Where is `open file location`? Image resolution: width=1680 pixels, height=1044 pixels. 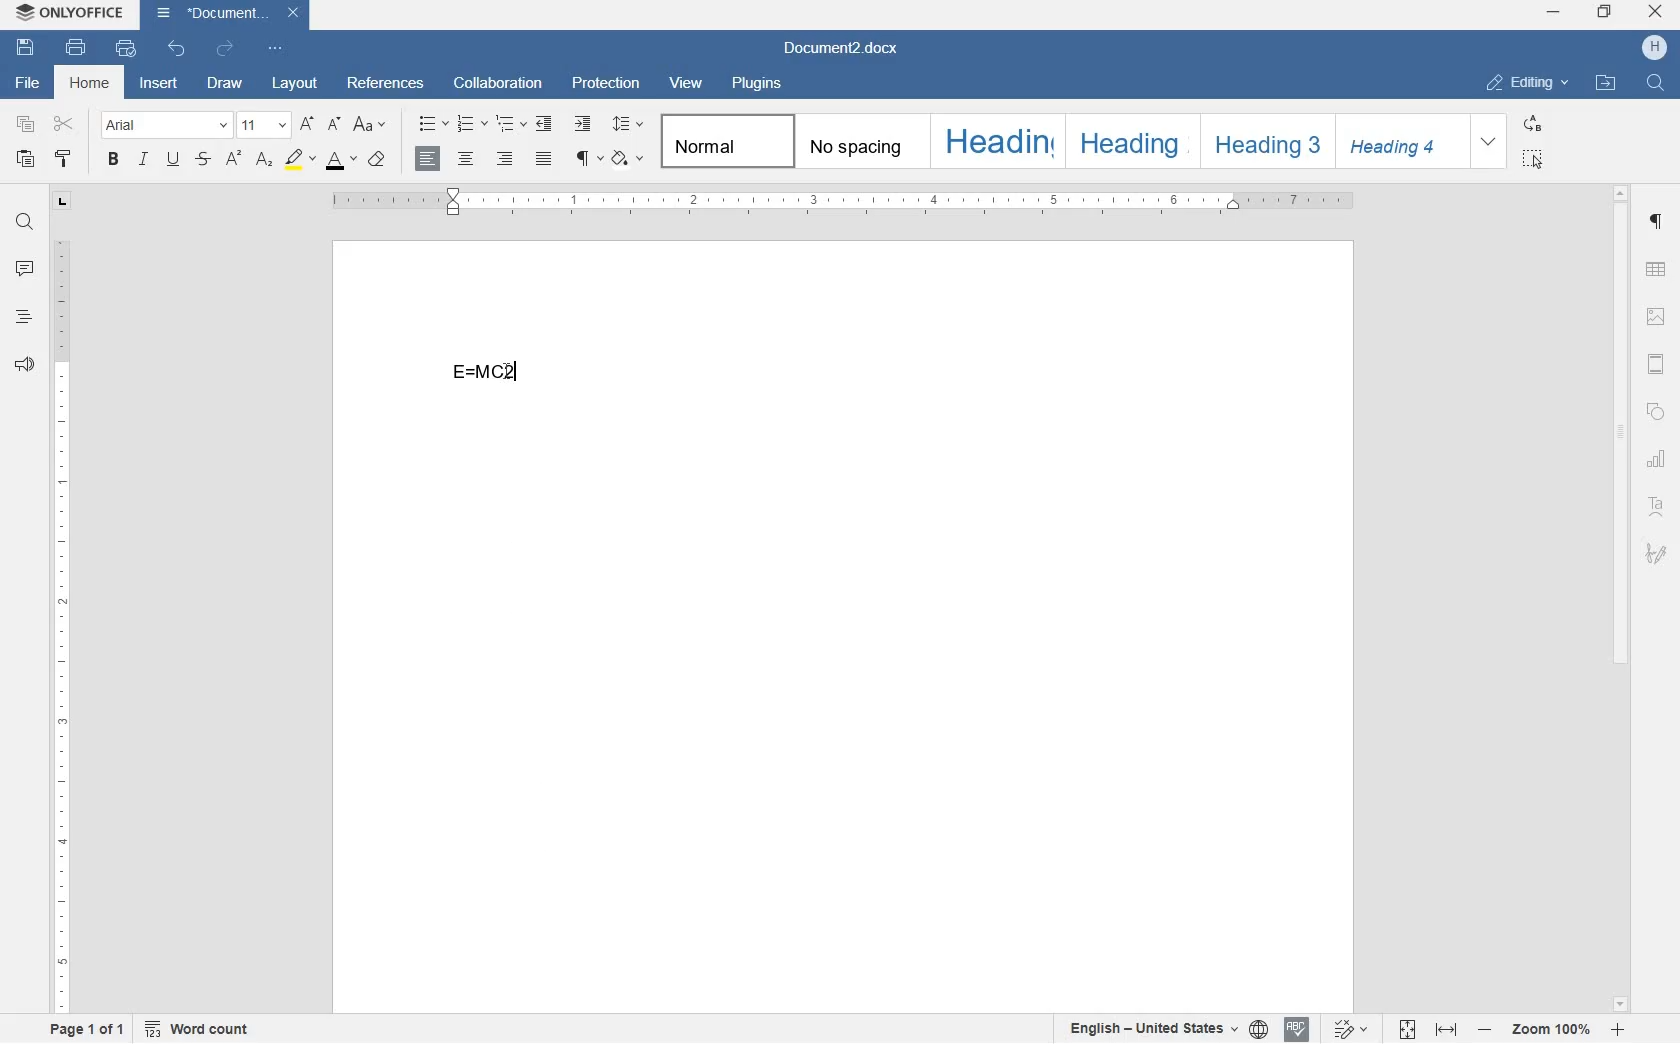
open file location is located at coordinates (1606, 82).